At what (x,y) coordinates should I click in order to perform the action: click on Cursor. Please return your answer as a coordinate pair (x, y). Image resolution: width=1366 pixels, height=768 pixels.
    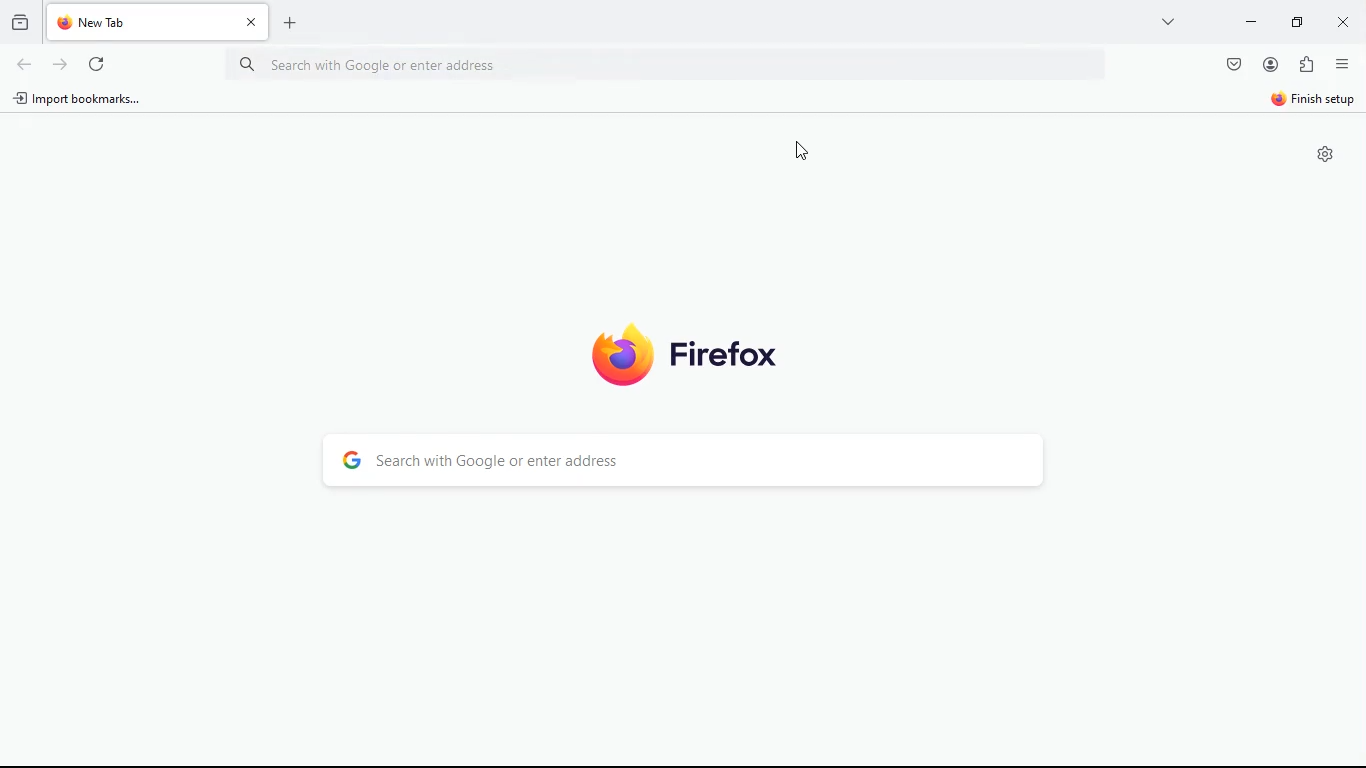
    Looking at the image, I should click on (797, 149).